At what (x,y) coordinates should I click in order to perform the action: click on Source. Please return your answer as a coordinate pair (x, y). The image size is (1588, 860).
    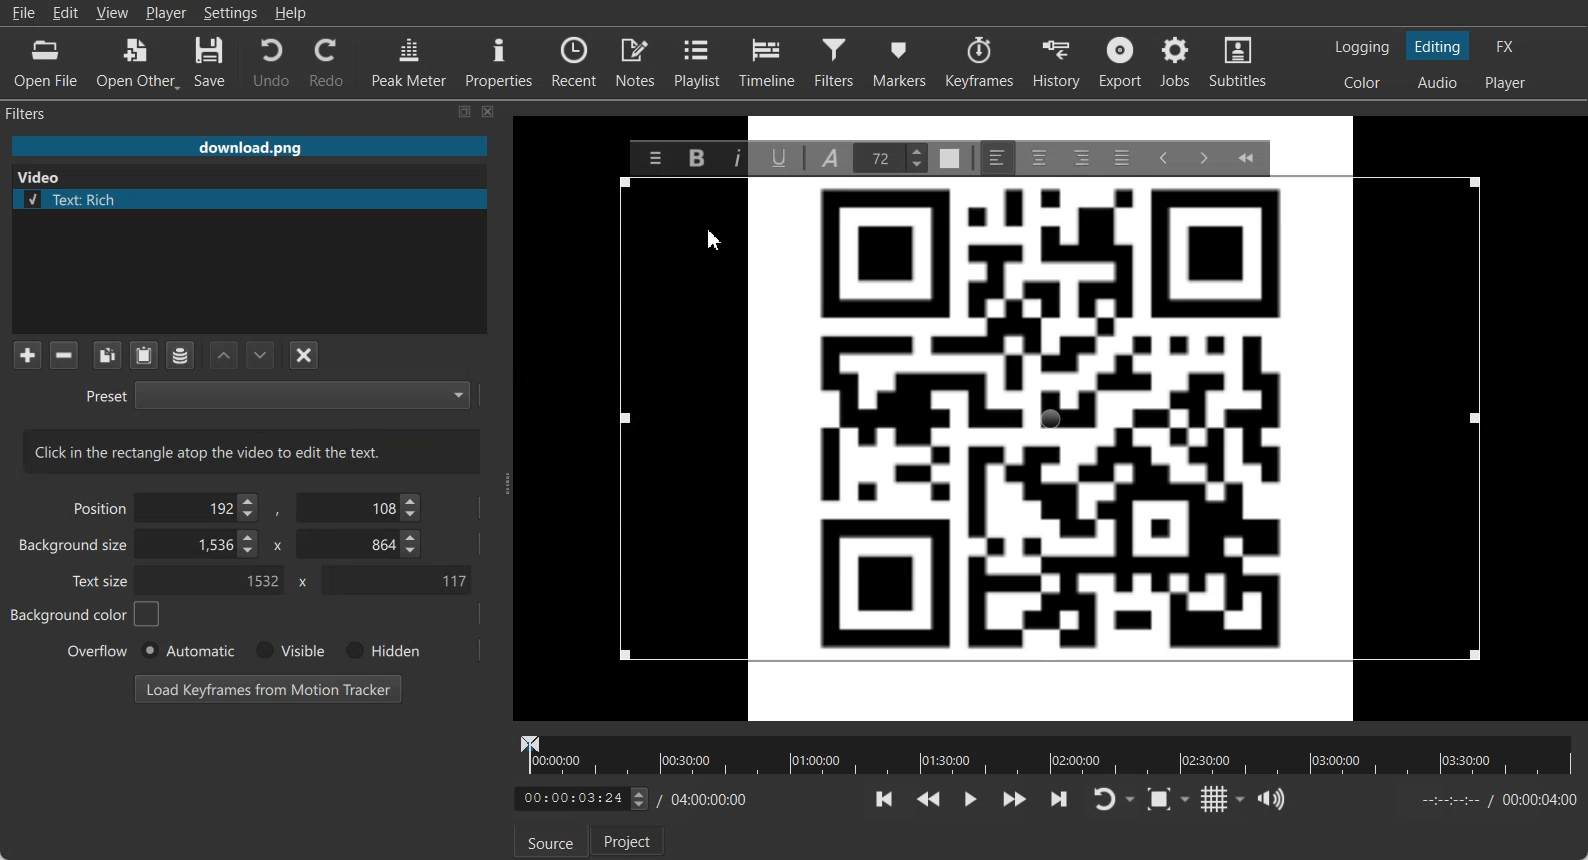
    Looking at the image, I should click on (547, 842).